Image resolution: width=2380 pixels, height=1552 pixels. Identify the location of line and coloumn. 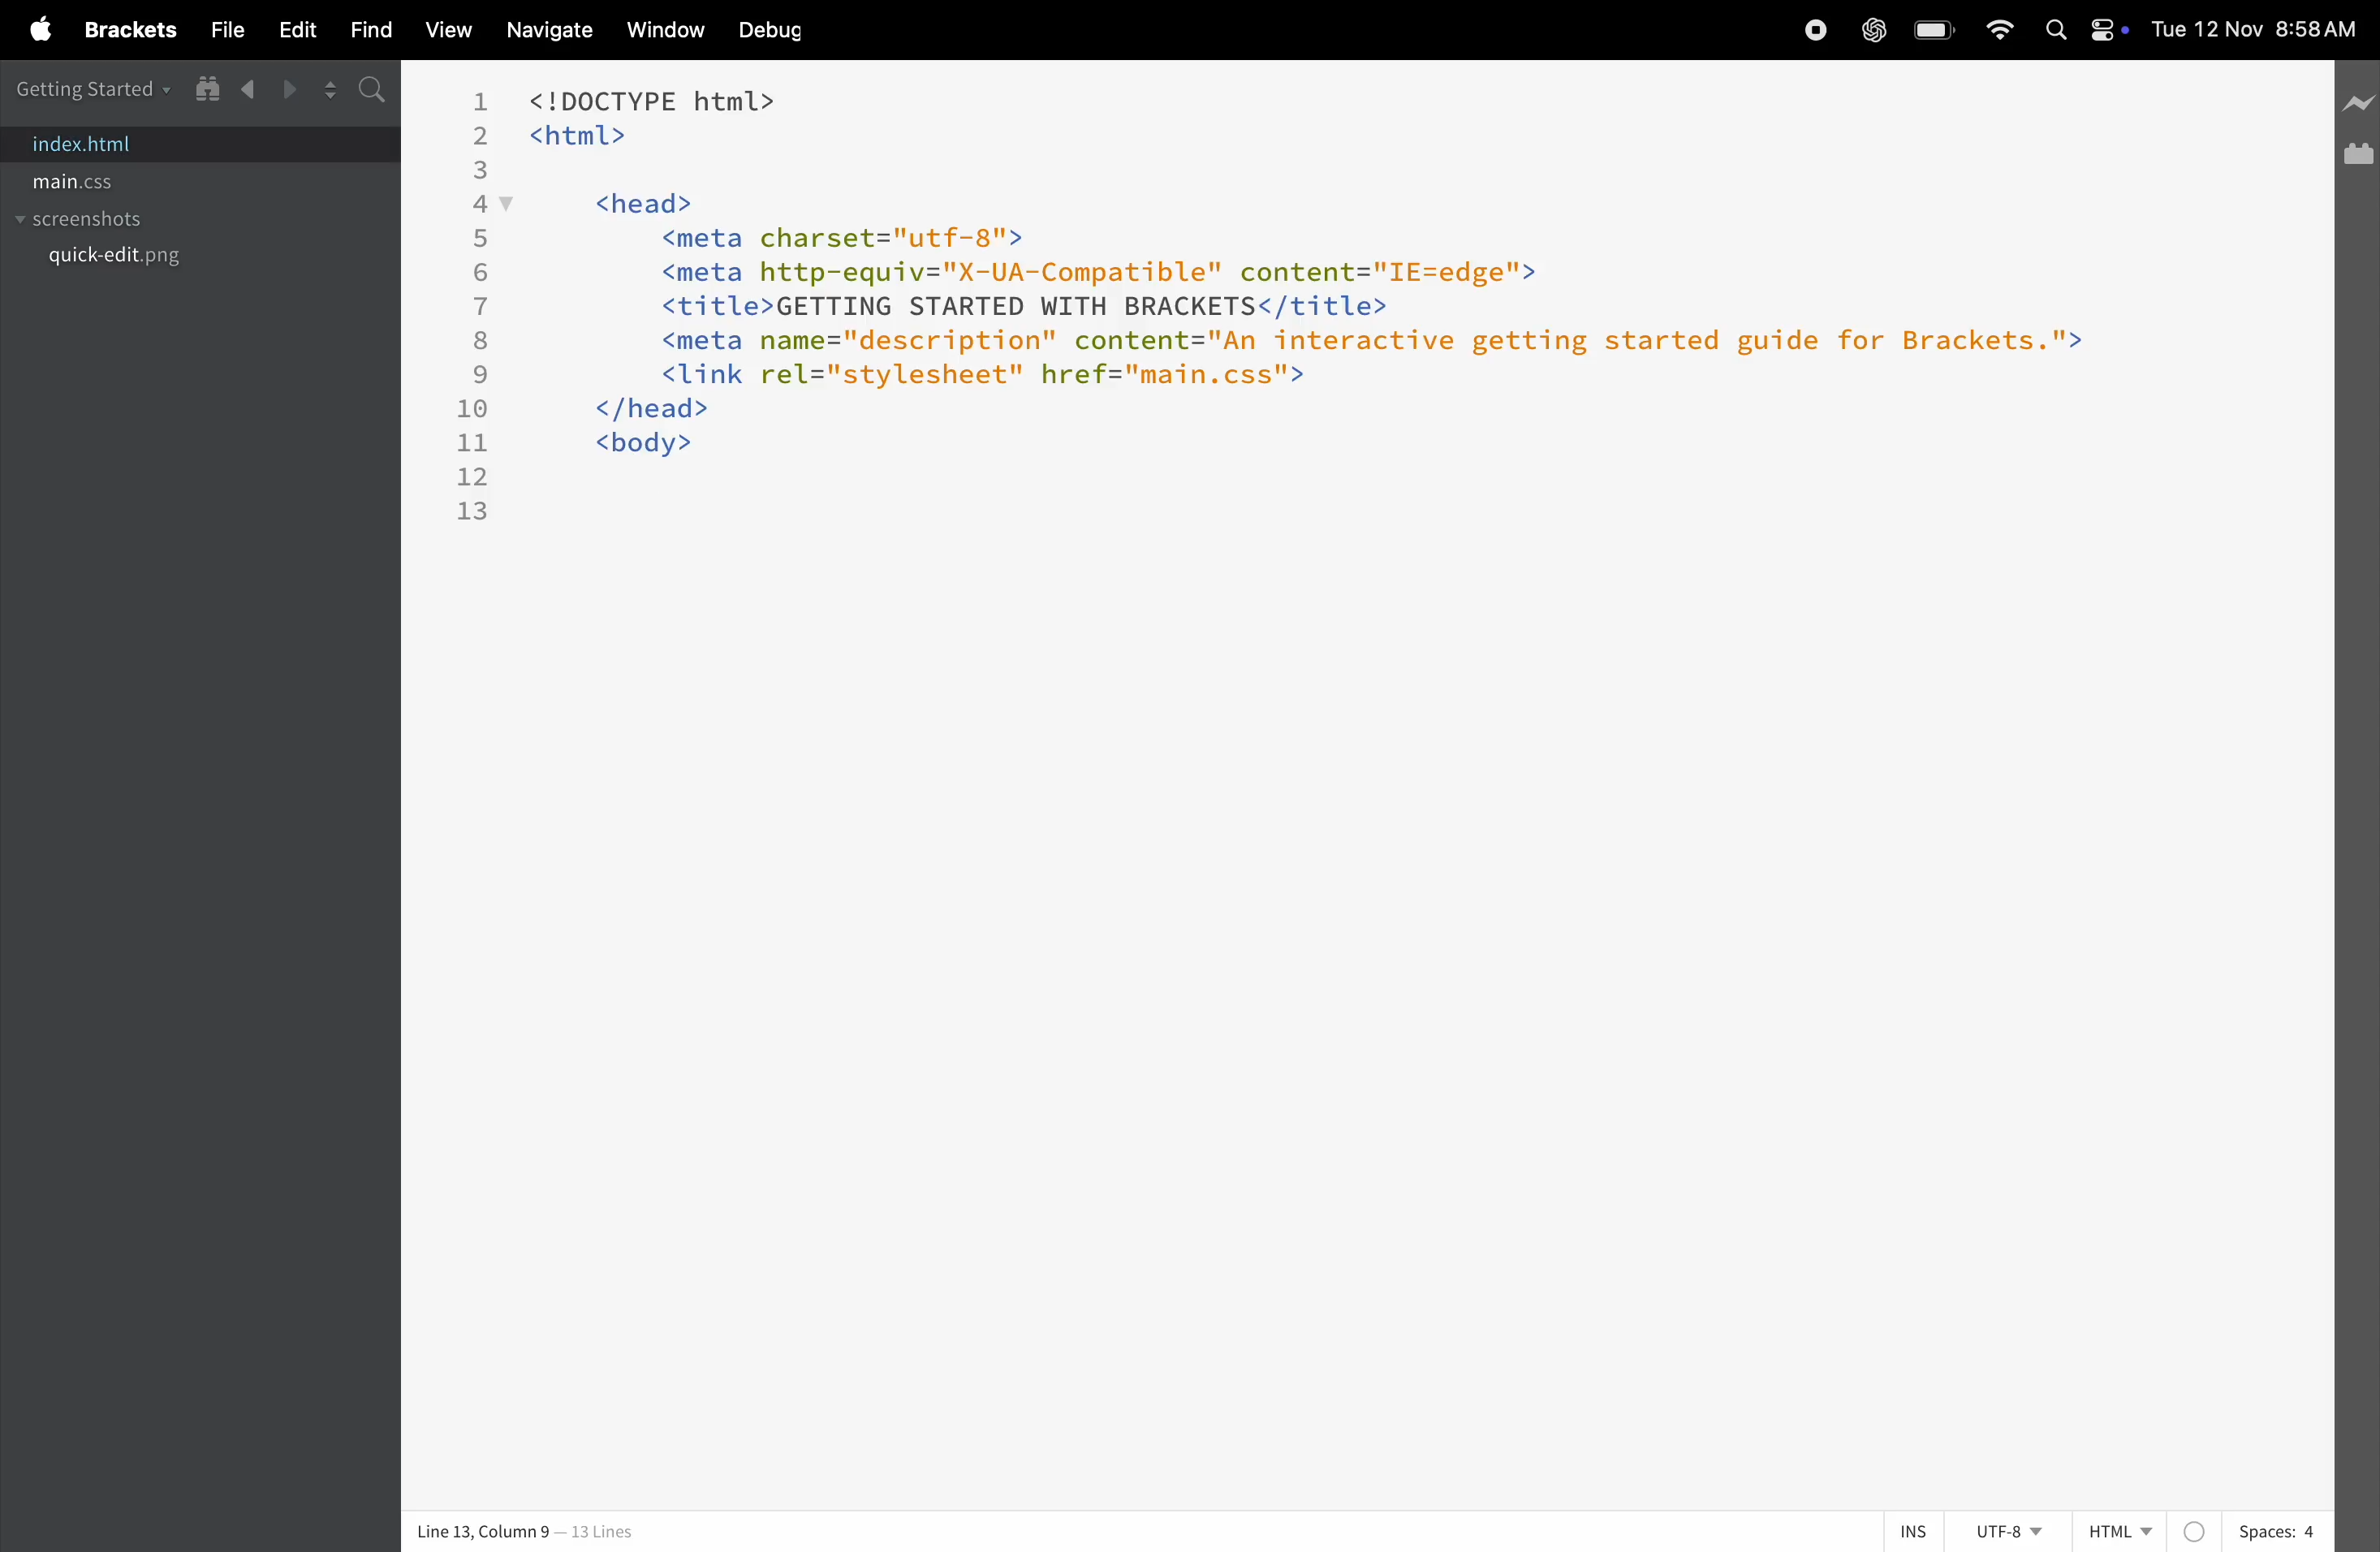
(534, 1529).